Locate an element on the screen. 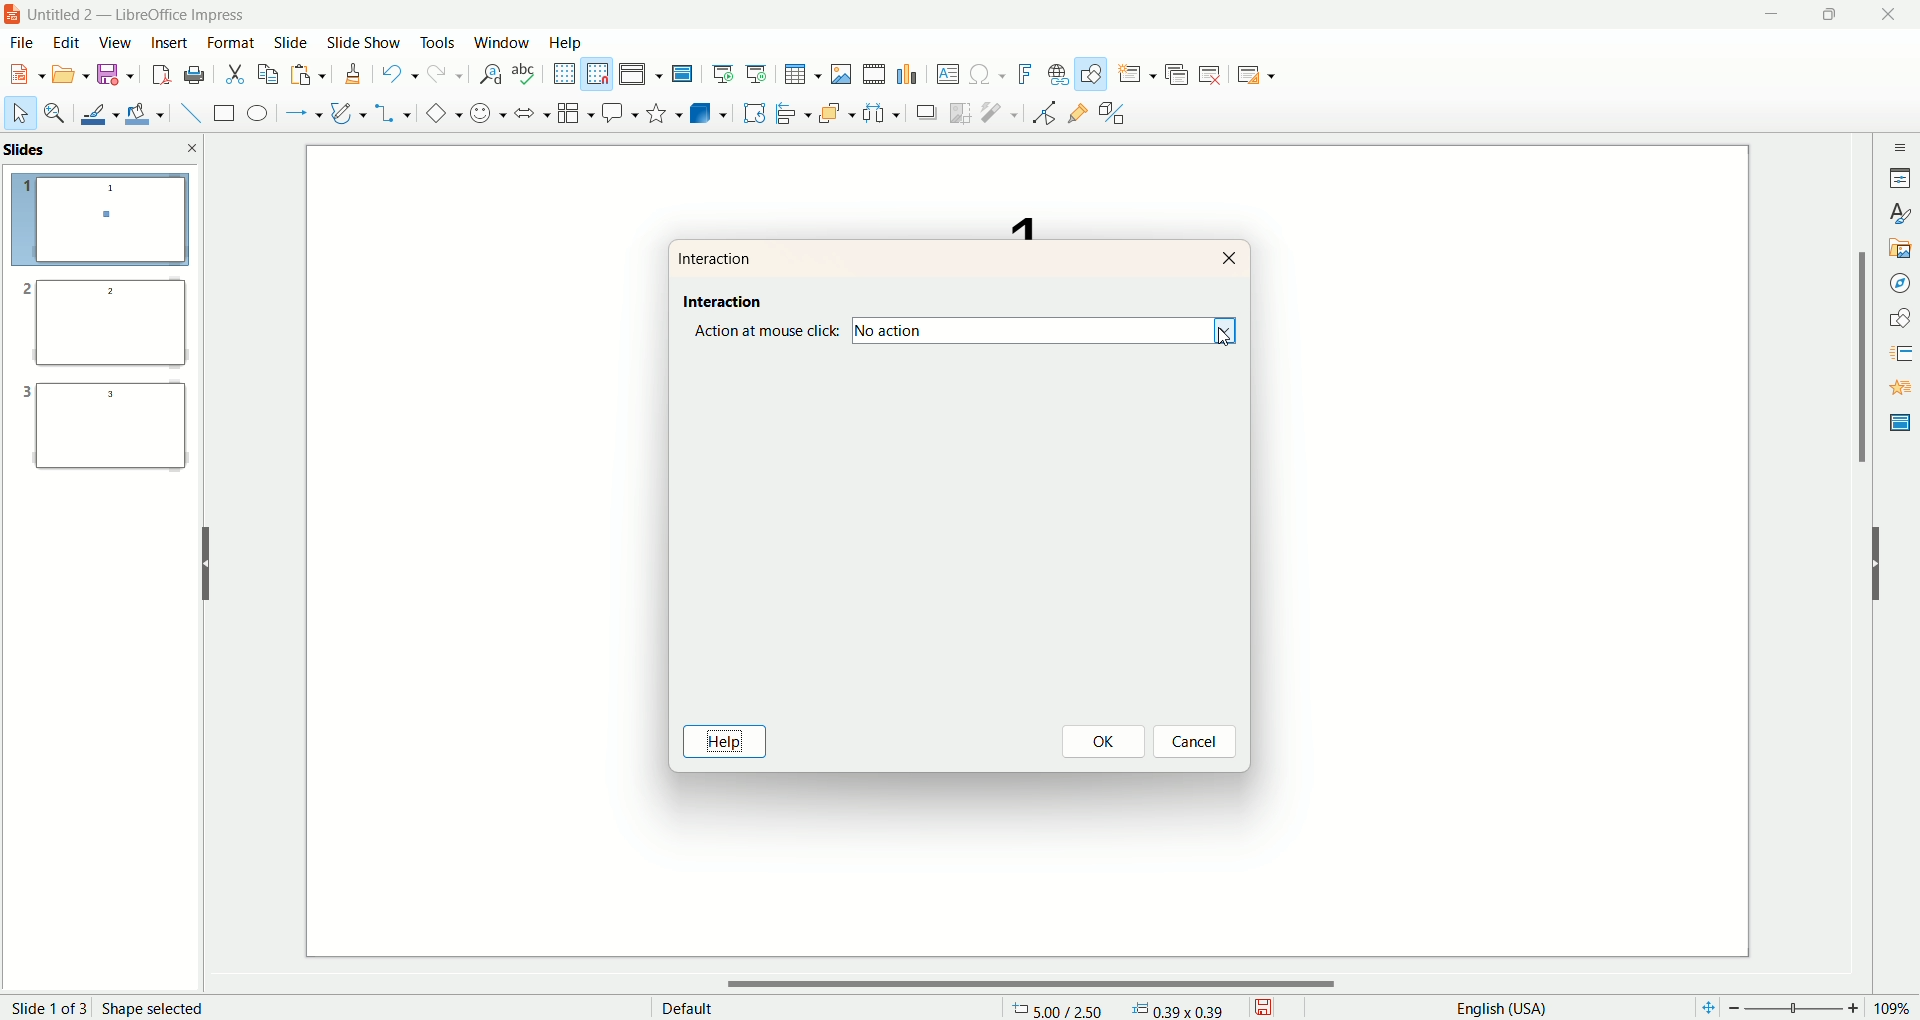 The height and width of the screenshot is (1020, 1920). slide is located at coordinates (291, 44).